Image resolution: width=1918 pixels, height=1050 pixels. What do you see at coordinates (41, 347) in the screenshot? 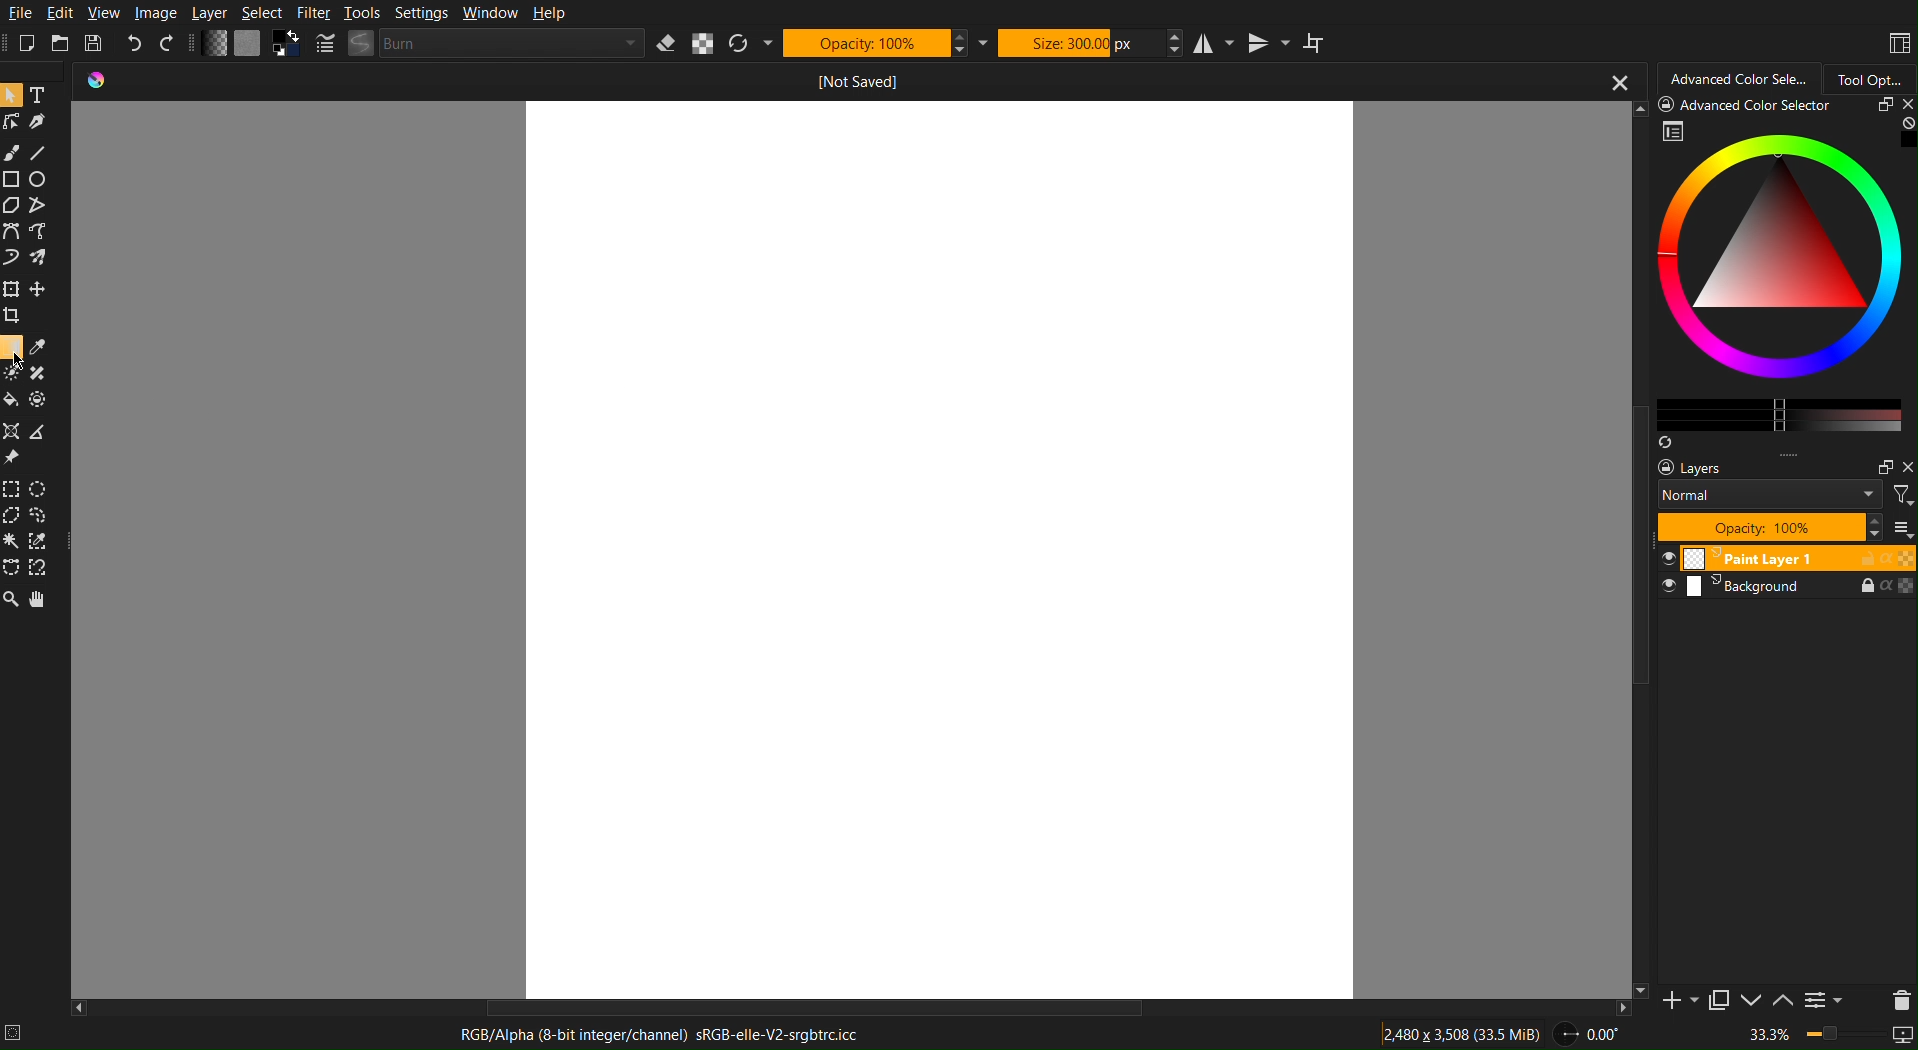
I see `Color Picker` at bounding box center [41, 347].